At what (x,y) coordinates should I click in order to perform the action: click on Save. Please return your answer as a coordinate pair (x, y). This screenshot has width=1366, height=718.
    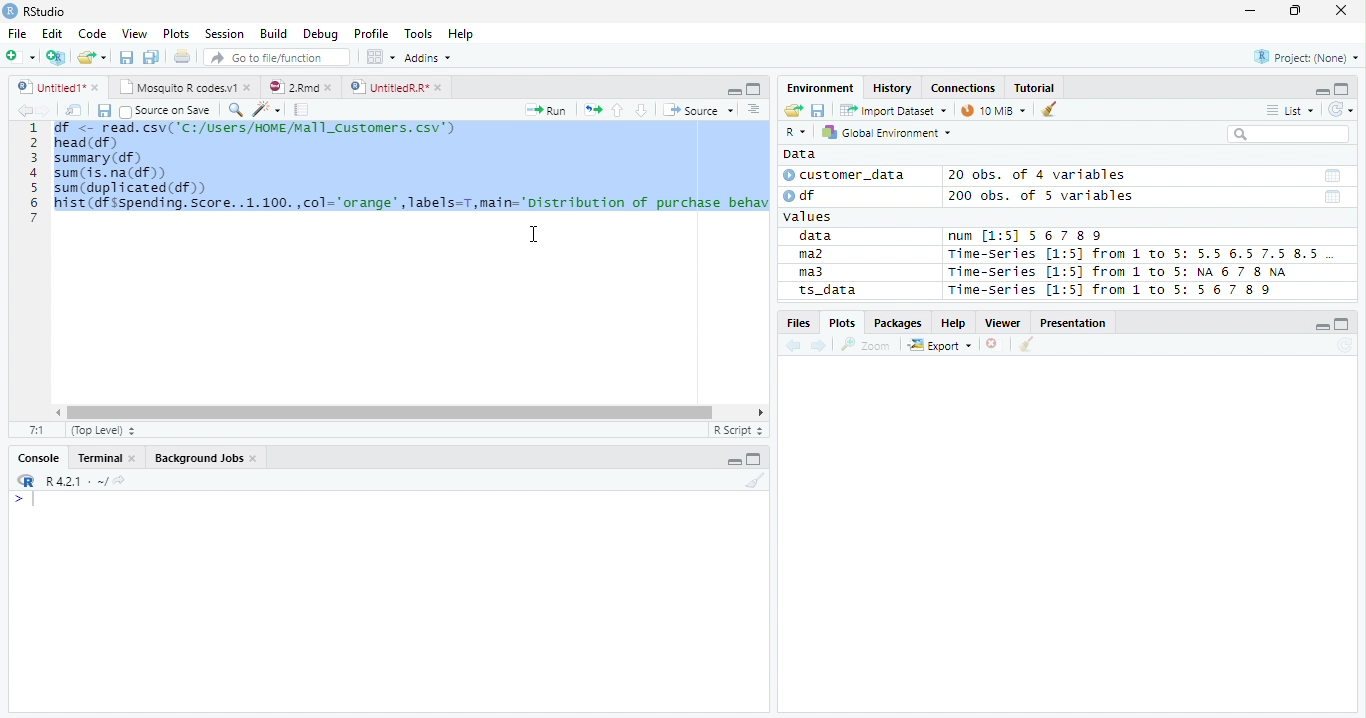
    Looking at the image, I should click on (126, 56).